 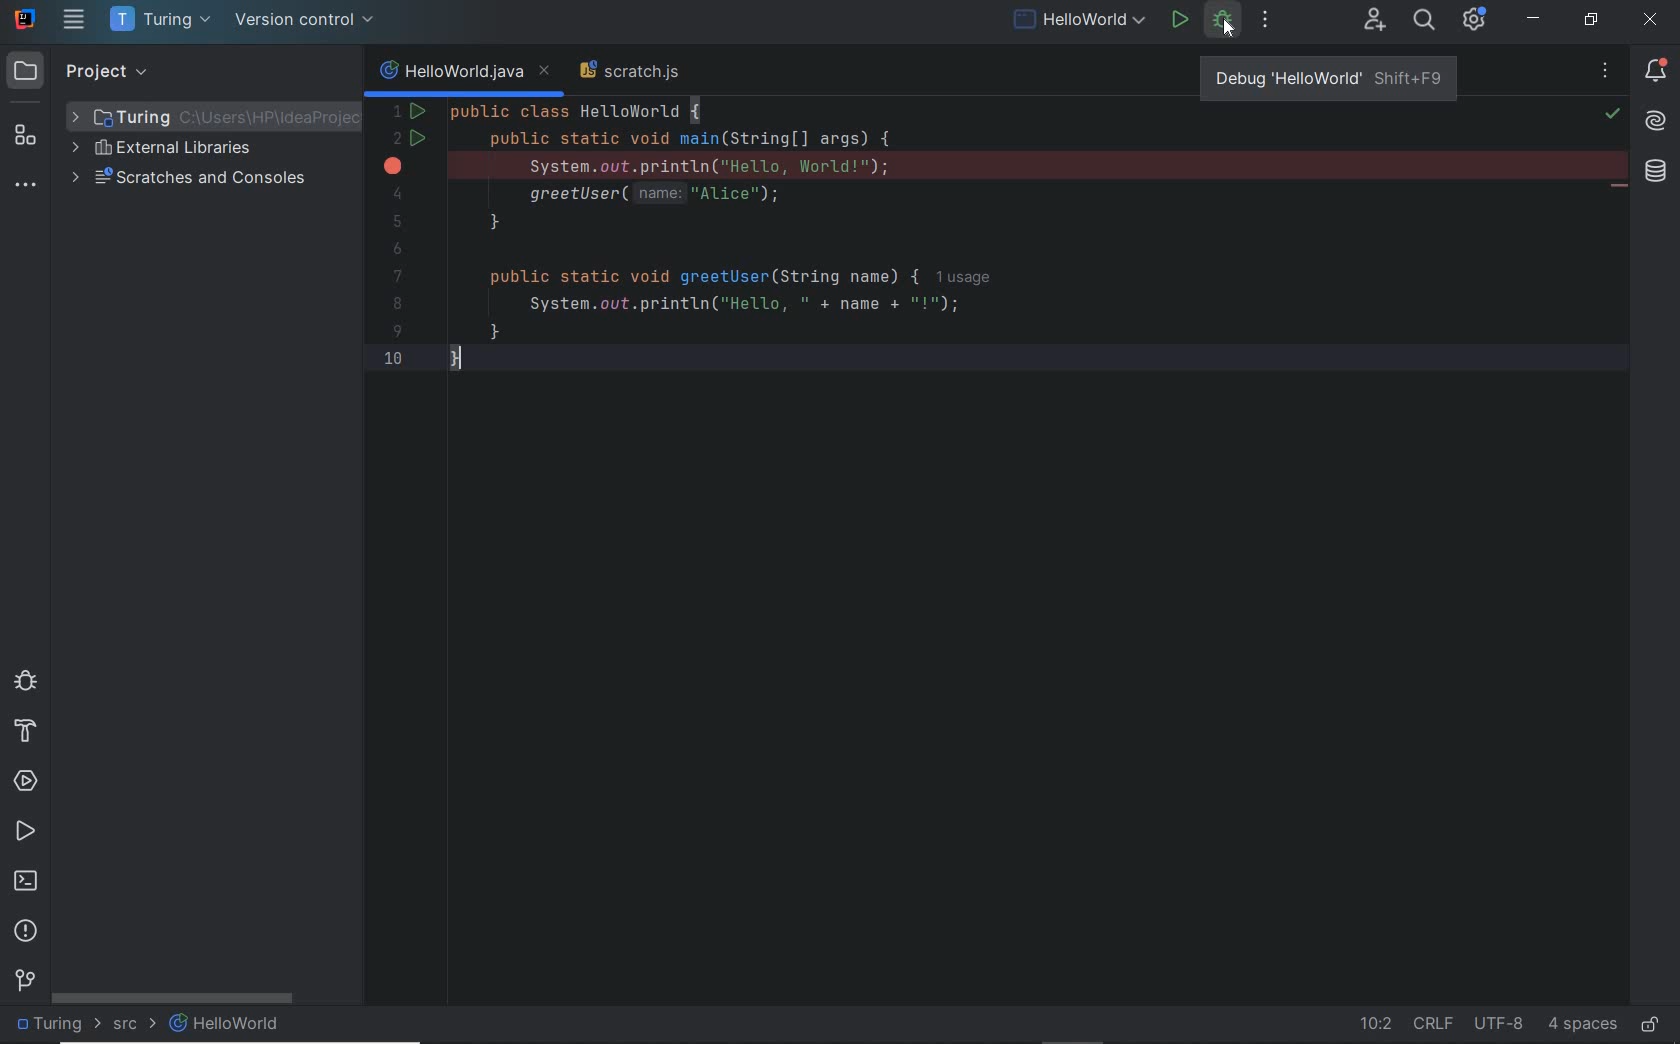 What do you see at coordinates (26, 834) in the screenshot?
I see `run` at bounding box center [26, 834].